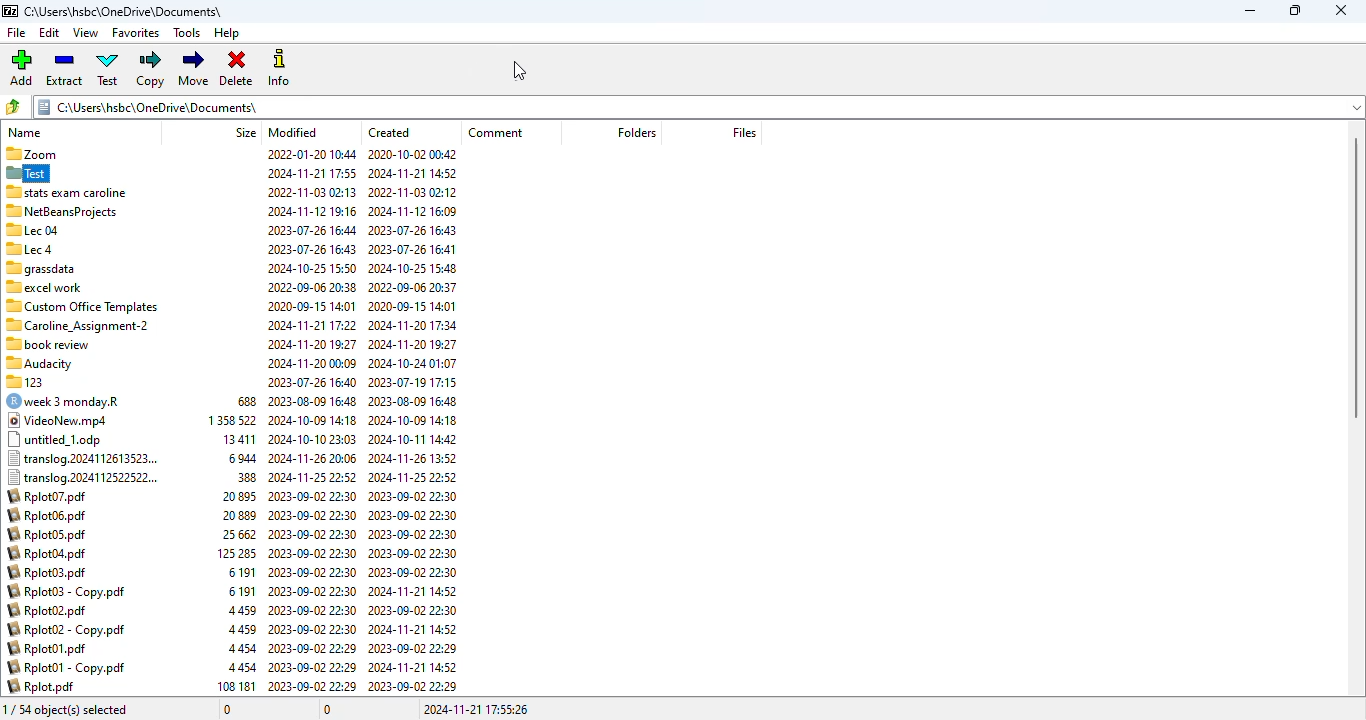 The width and height of the screenshot is (1366, 720). I want to click on Custom Office Templates, so click(83, 306).